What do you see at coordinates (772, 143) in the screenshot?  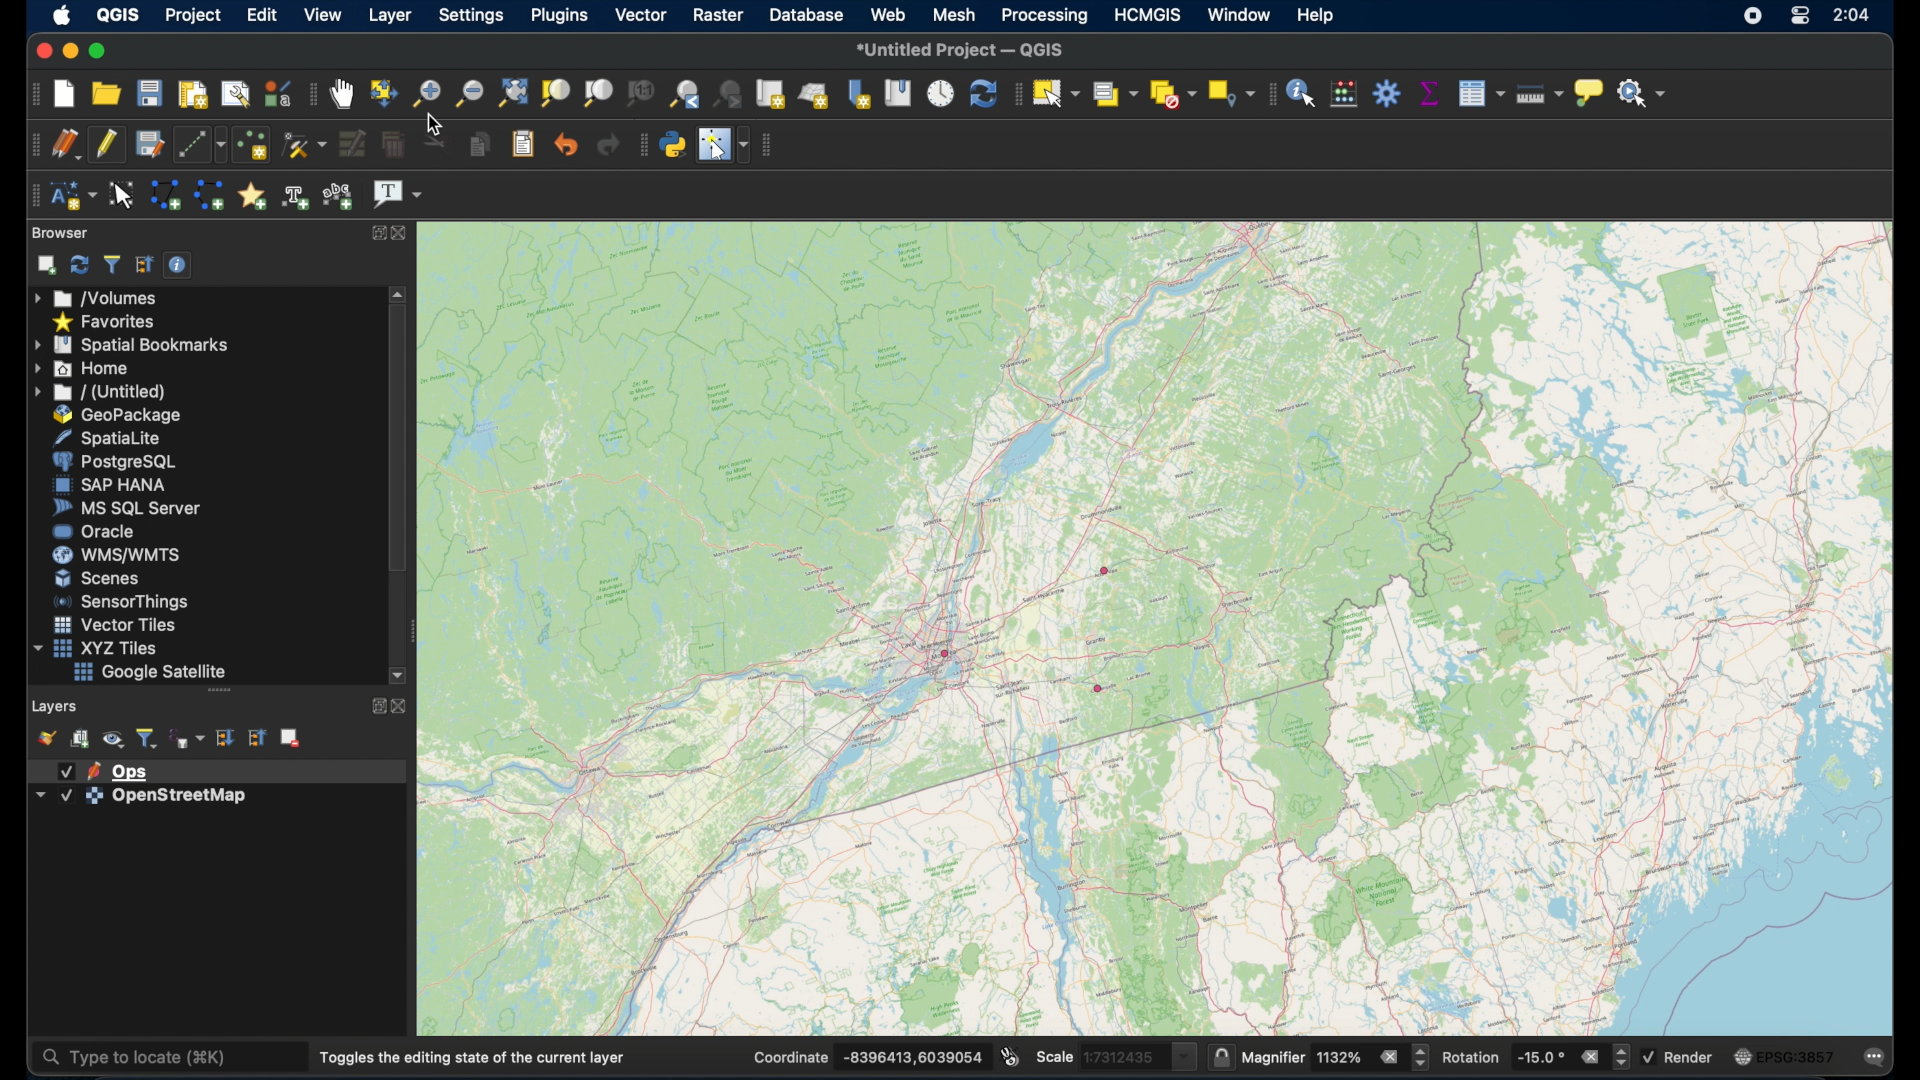 I see `vector toolbar` at bounding box center [772, 143].